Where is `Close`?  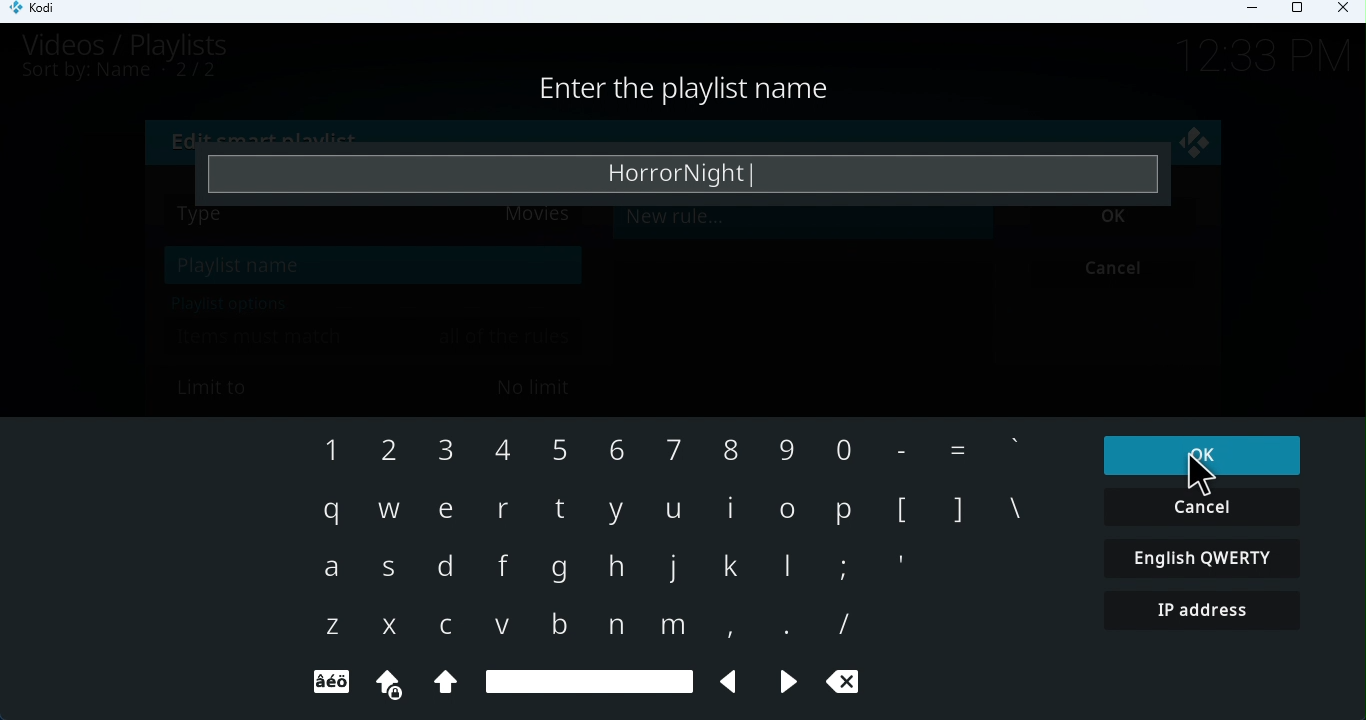
Close is located at coordinates (1346, 12).